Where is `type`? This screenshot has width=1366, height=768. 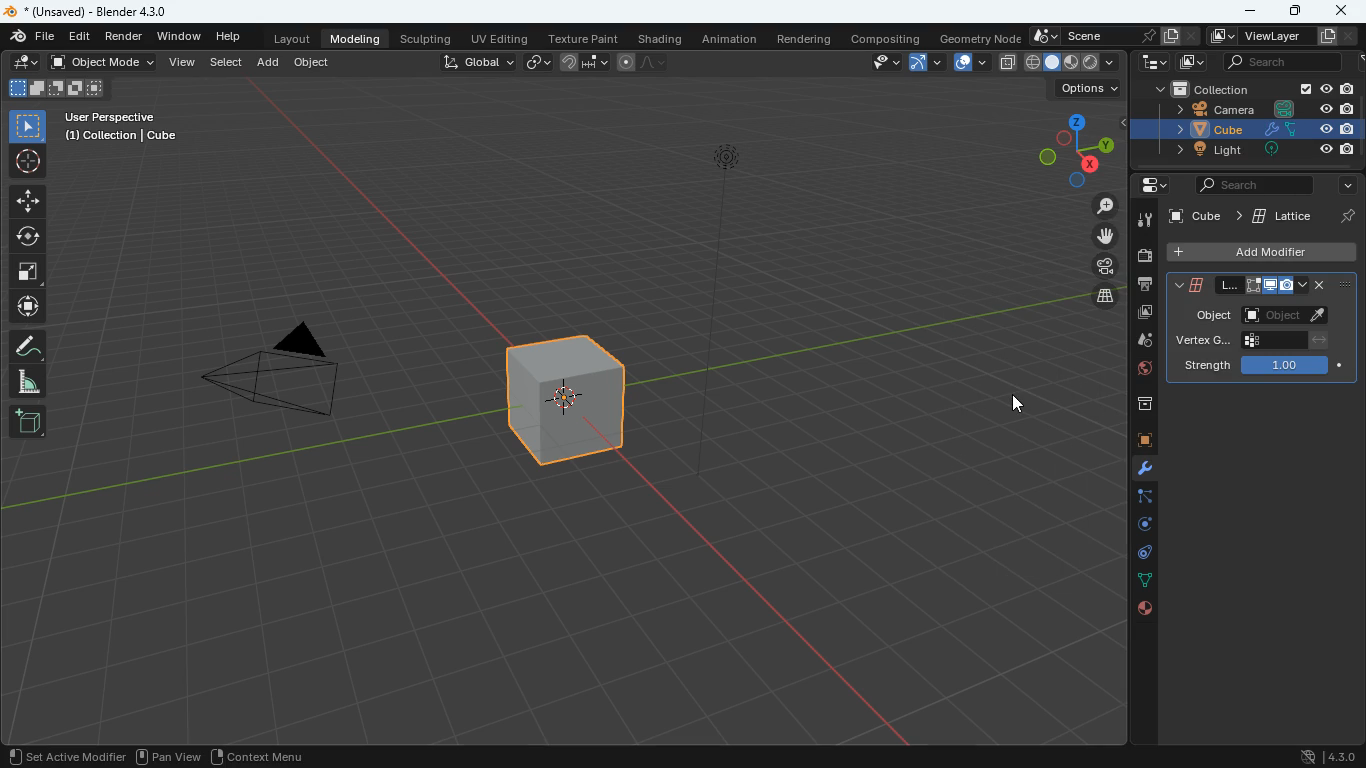 type is located at coordinates (1058, 63).